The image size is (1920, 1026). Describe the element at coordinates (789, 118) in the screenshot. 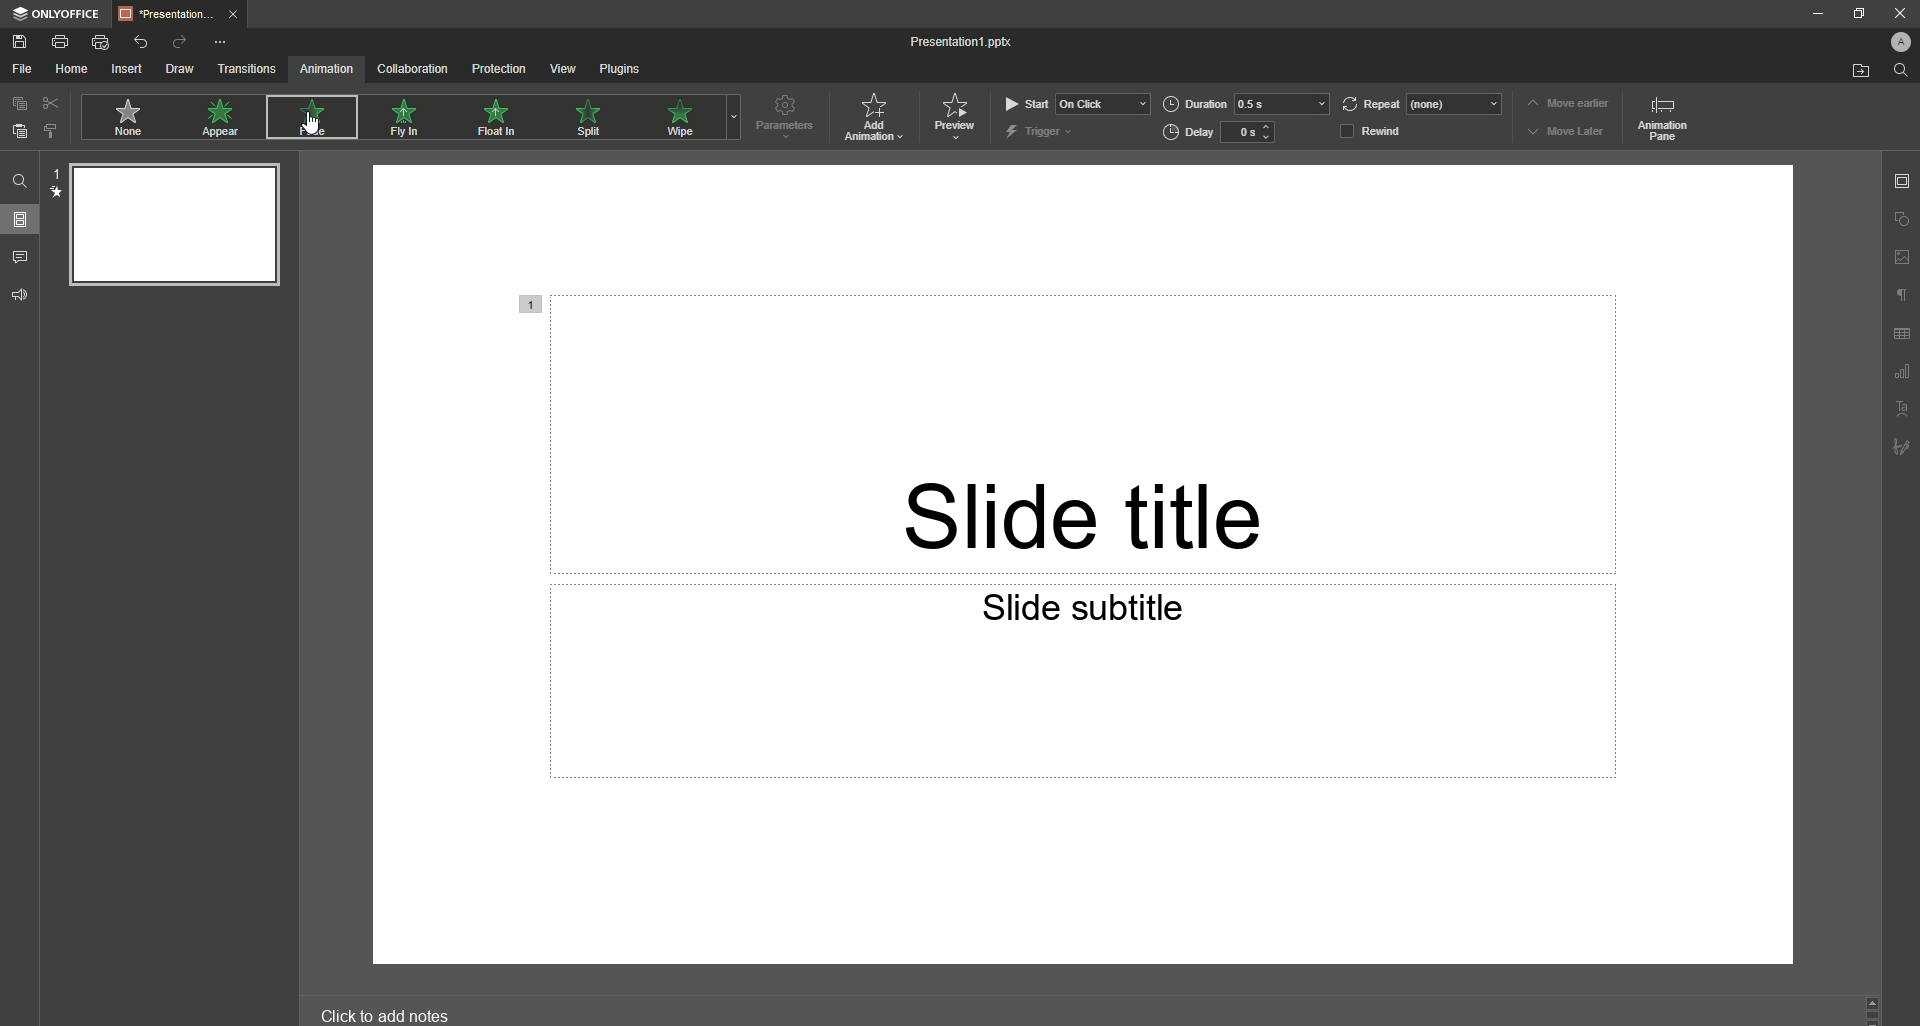

I see `Parameters` at that location.